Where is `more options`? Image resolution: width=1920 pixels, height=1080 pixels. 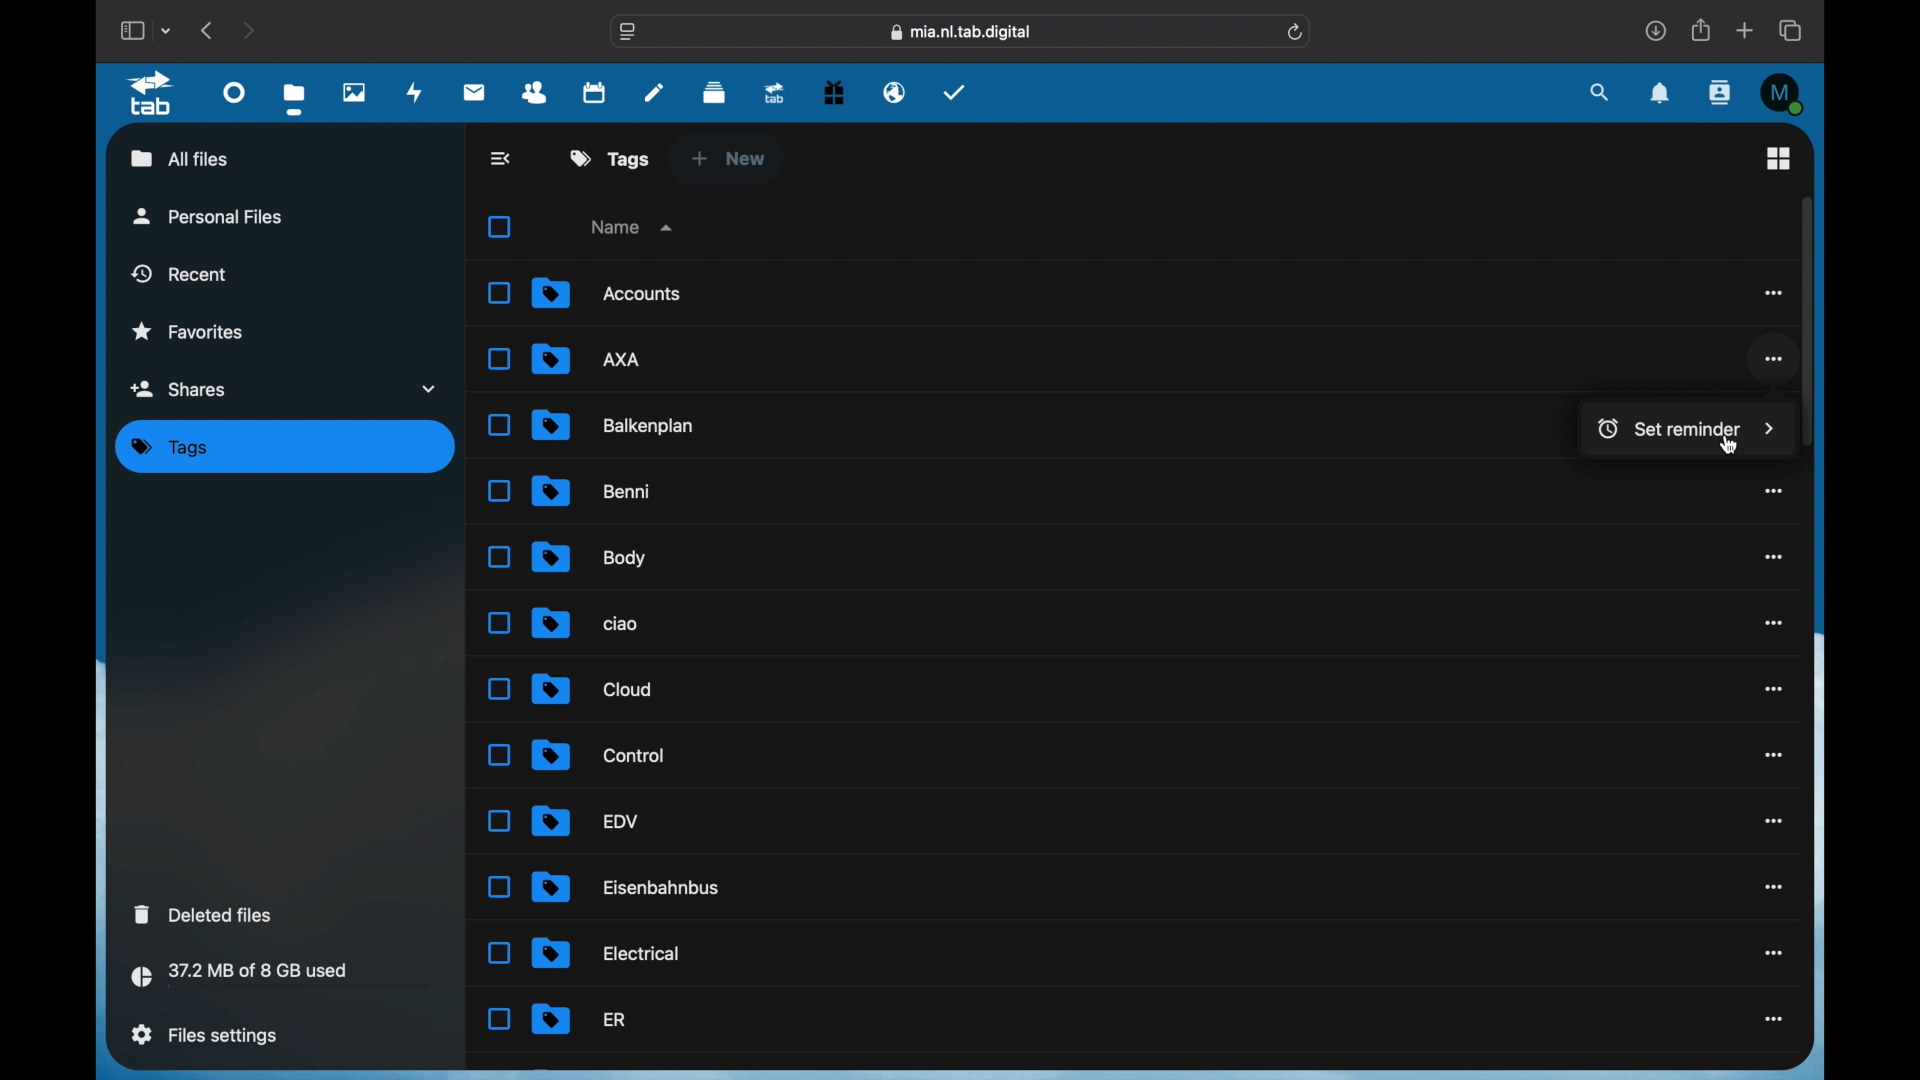
more options is located at coordinates (1774, 1020).